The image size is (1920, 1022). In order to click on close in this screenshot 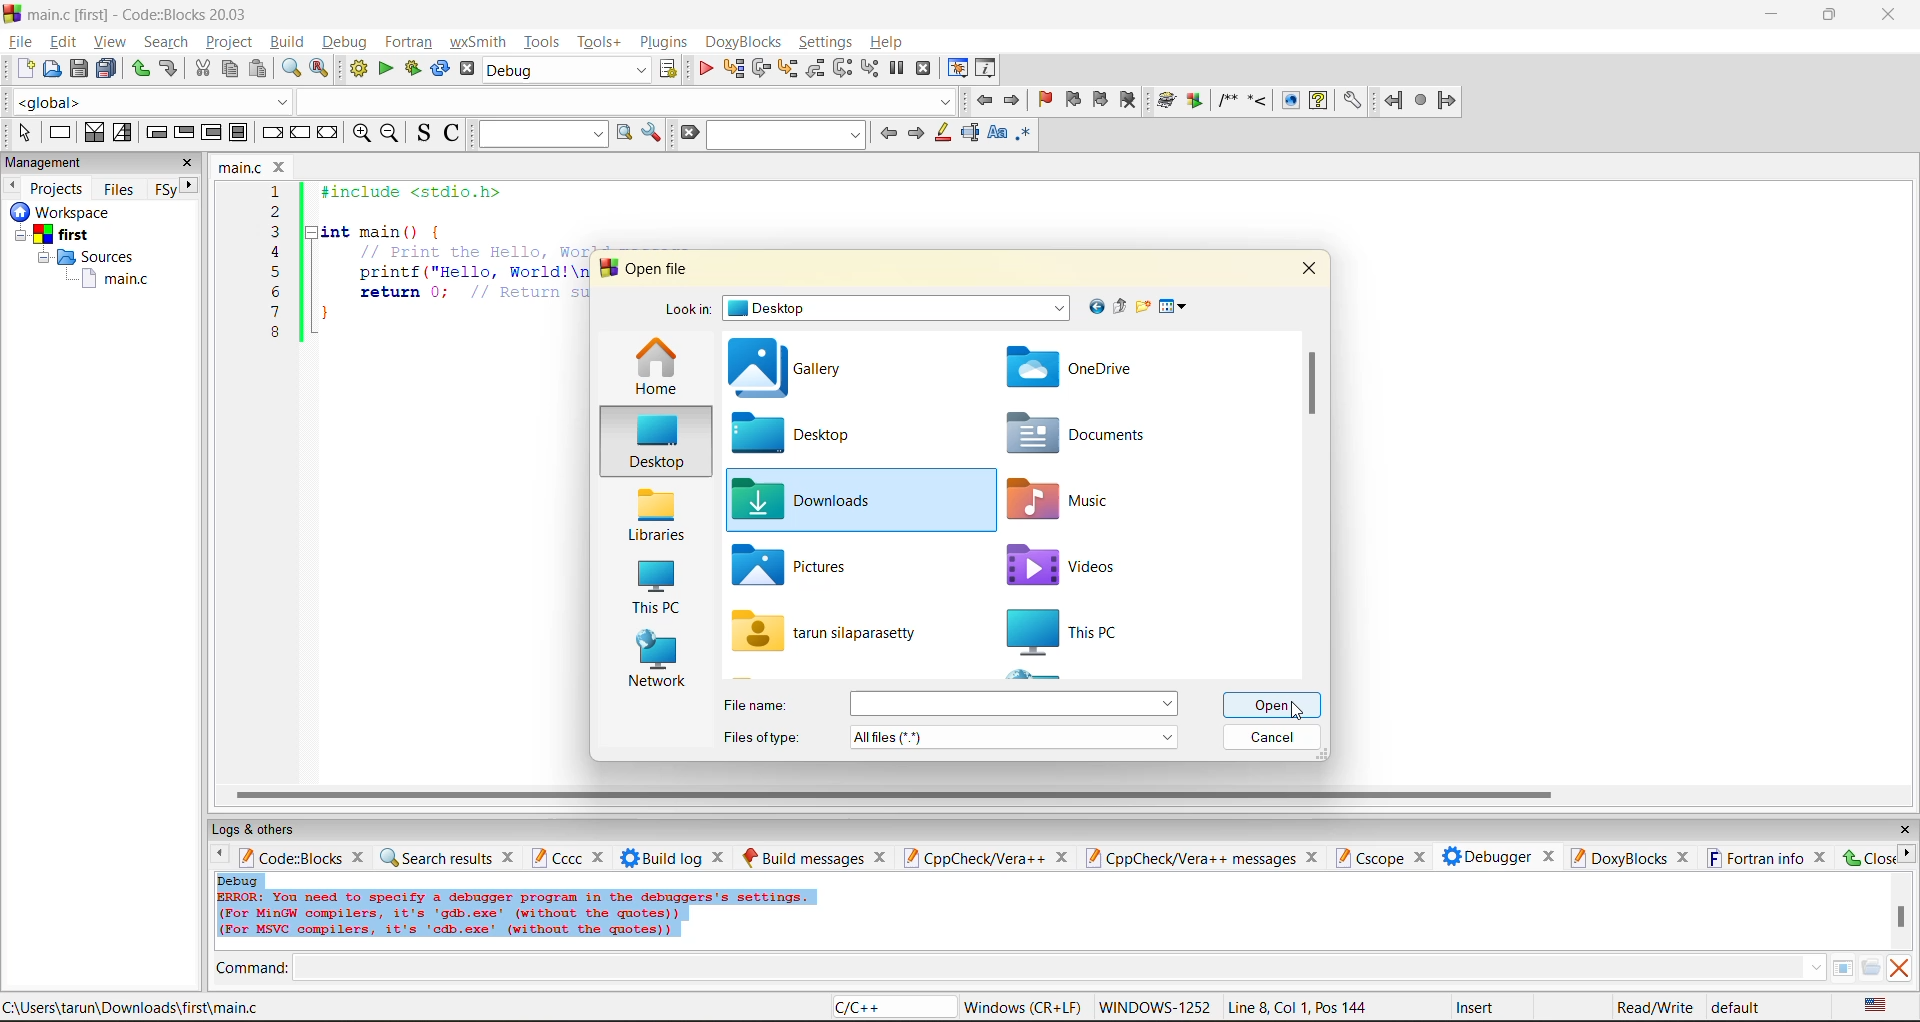, I will do `click(510, 856)`.